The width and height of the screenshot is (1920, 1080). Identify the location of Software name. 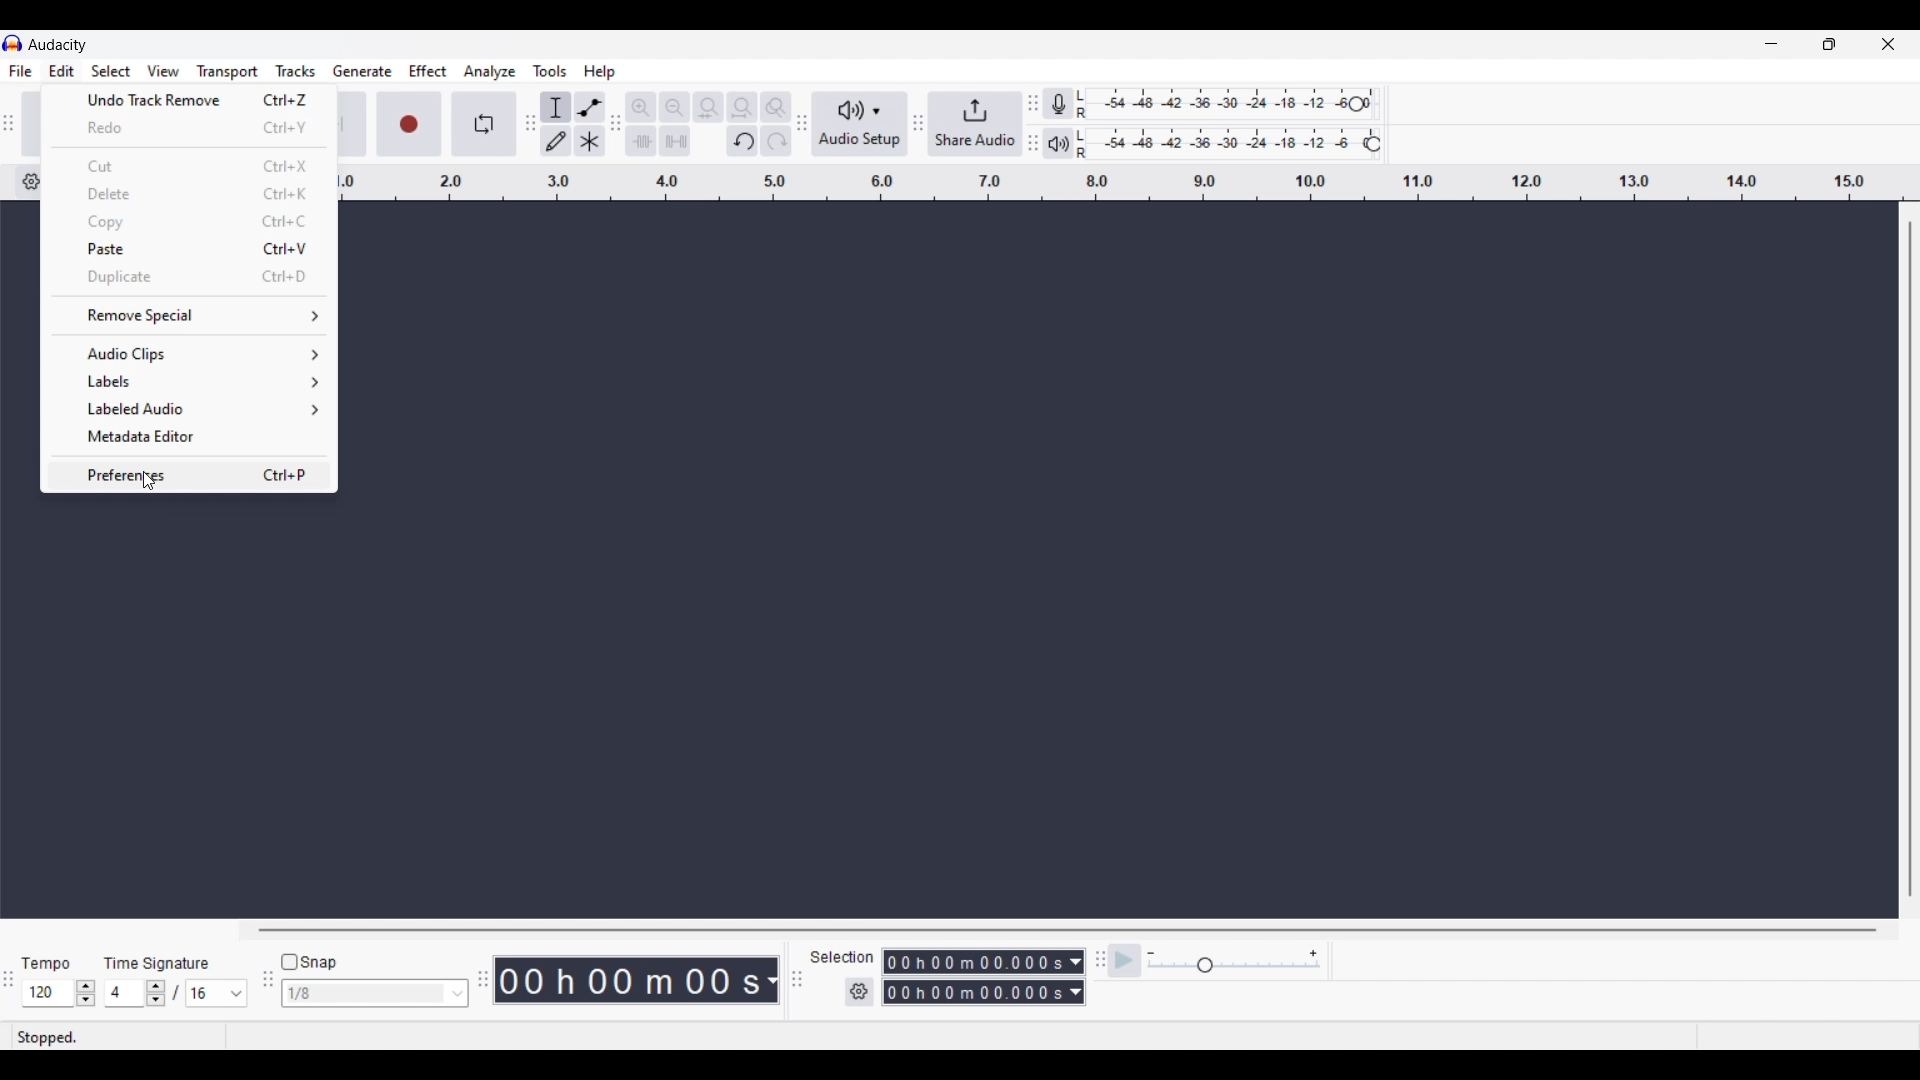
(58, 44).